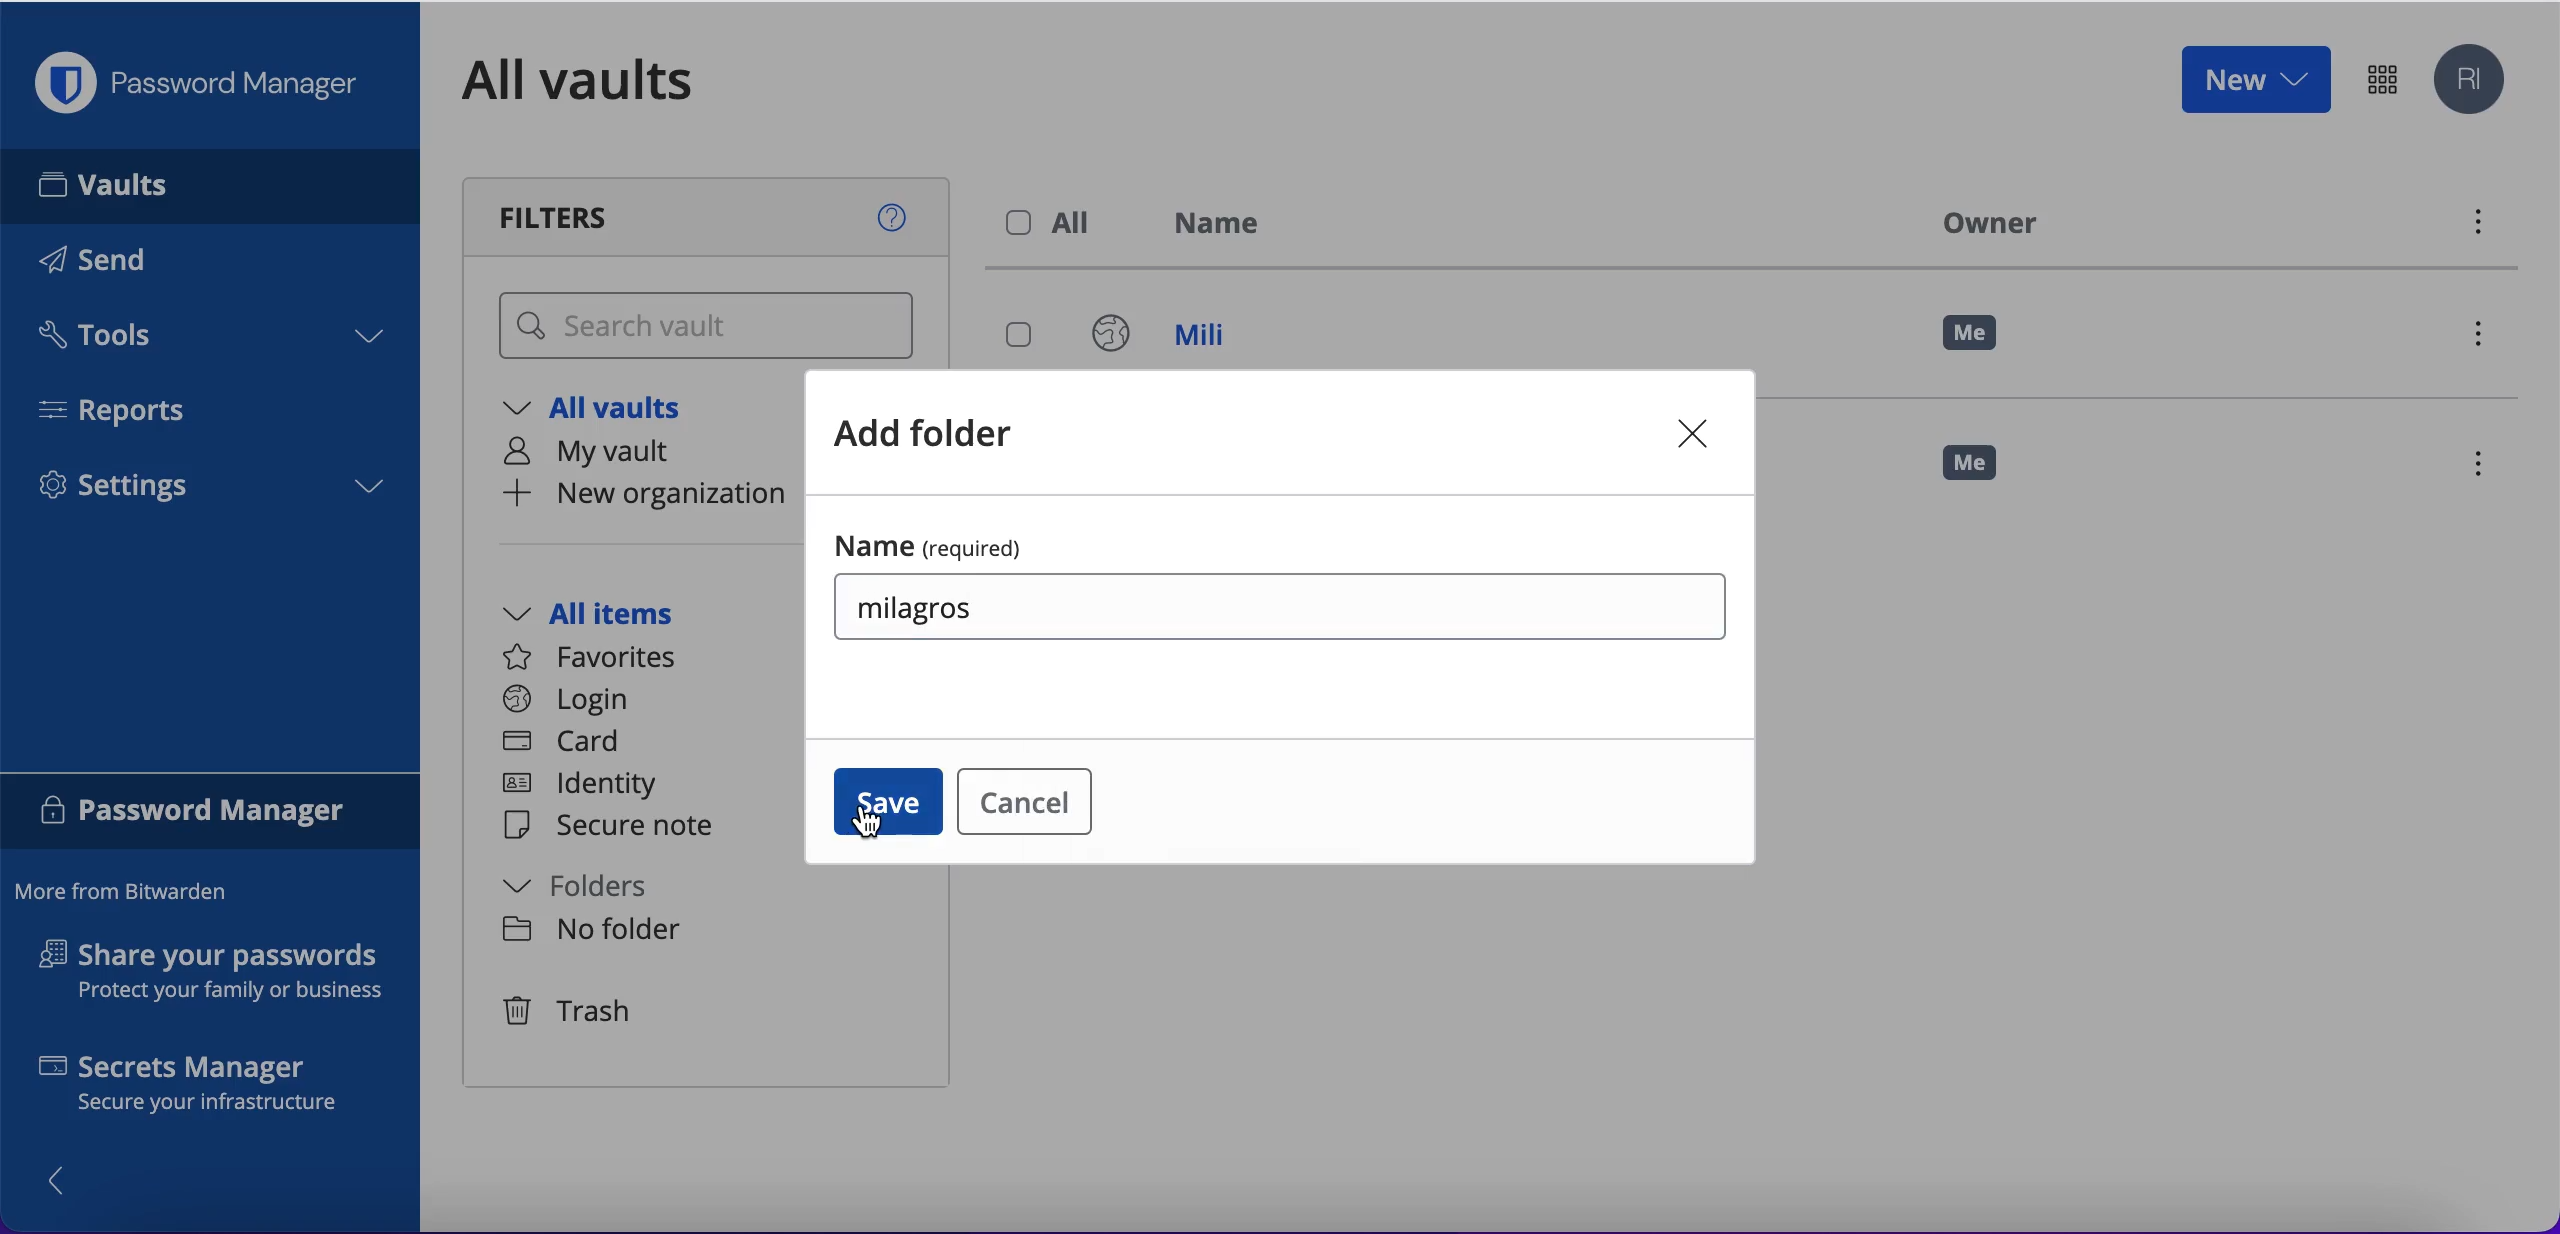  Describe the element at coordinates (618, 616) in the screenshot. I see `all items` at that location.